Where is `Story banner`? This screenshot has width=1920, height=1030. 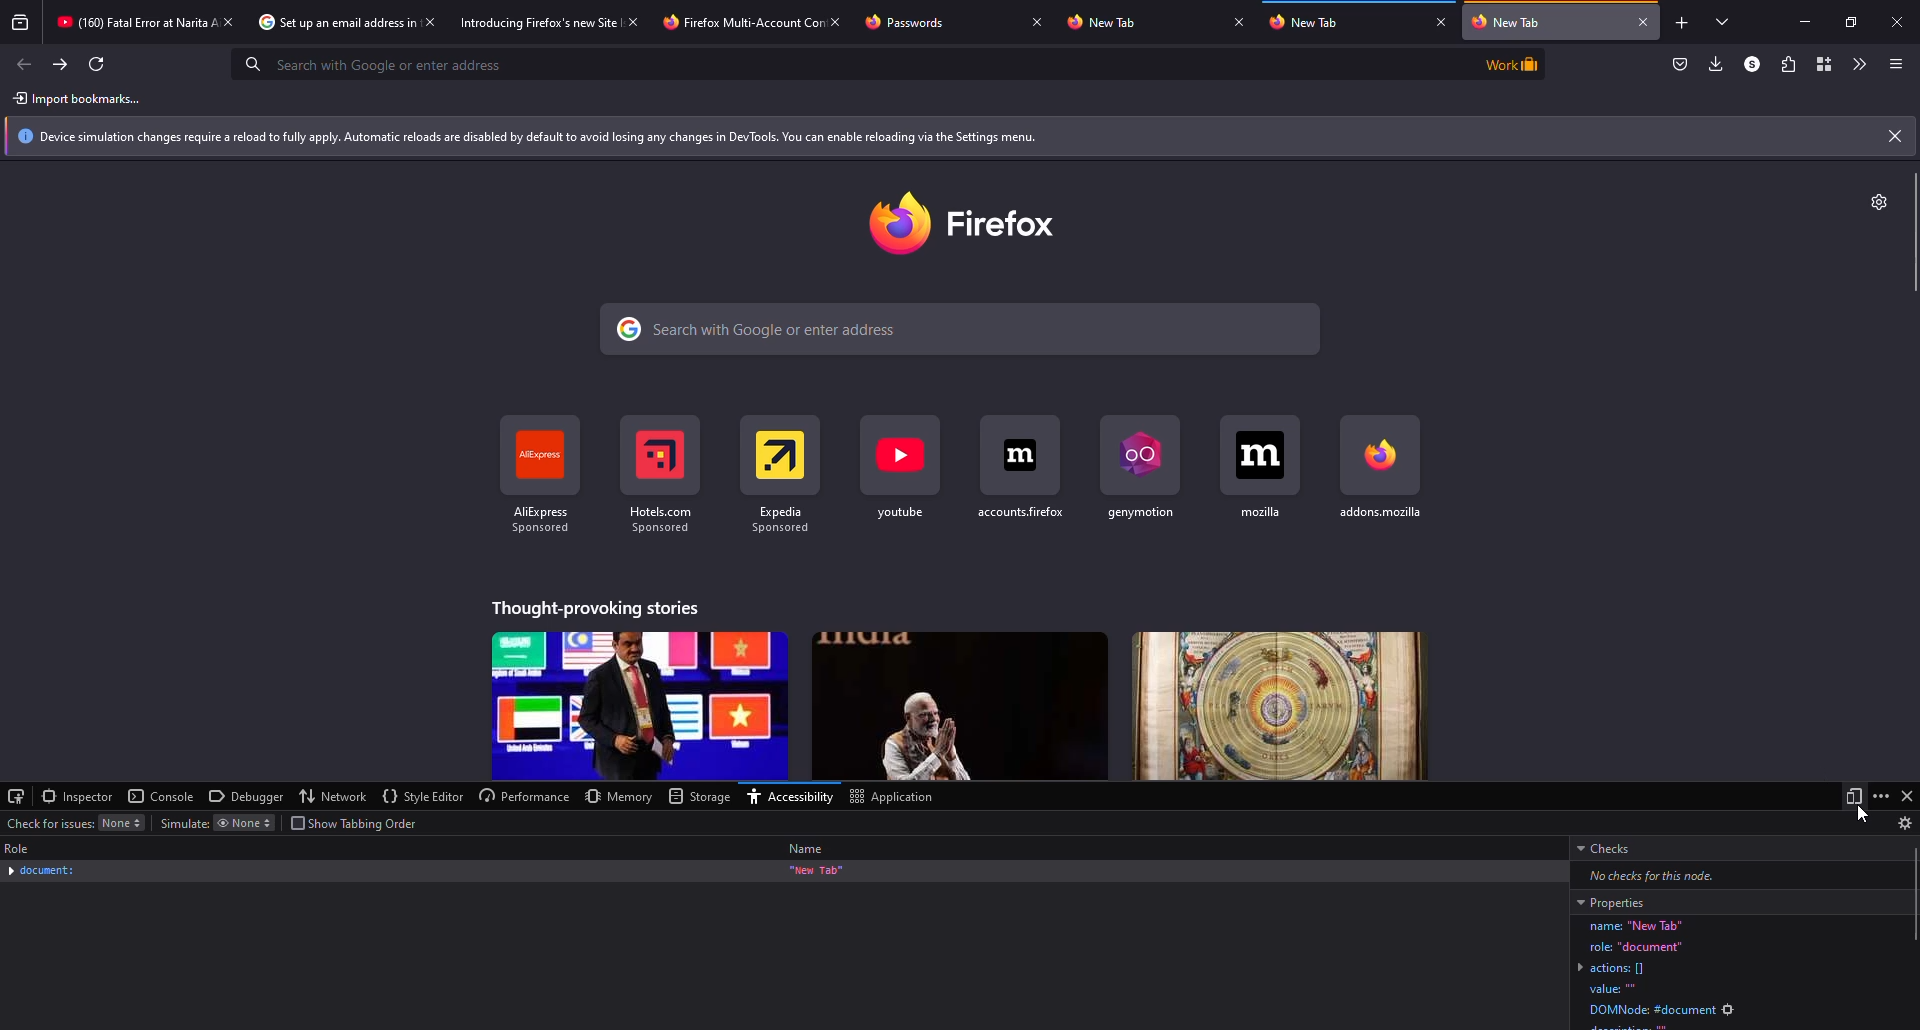 Story banner is located at coordinates (962, 706).